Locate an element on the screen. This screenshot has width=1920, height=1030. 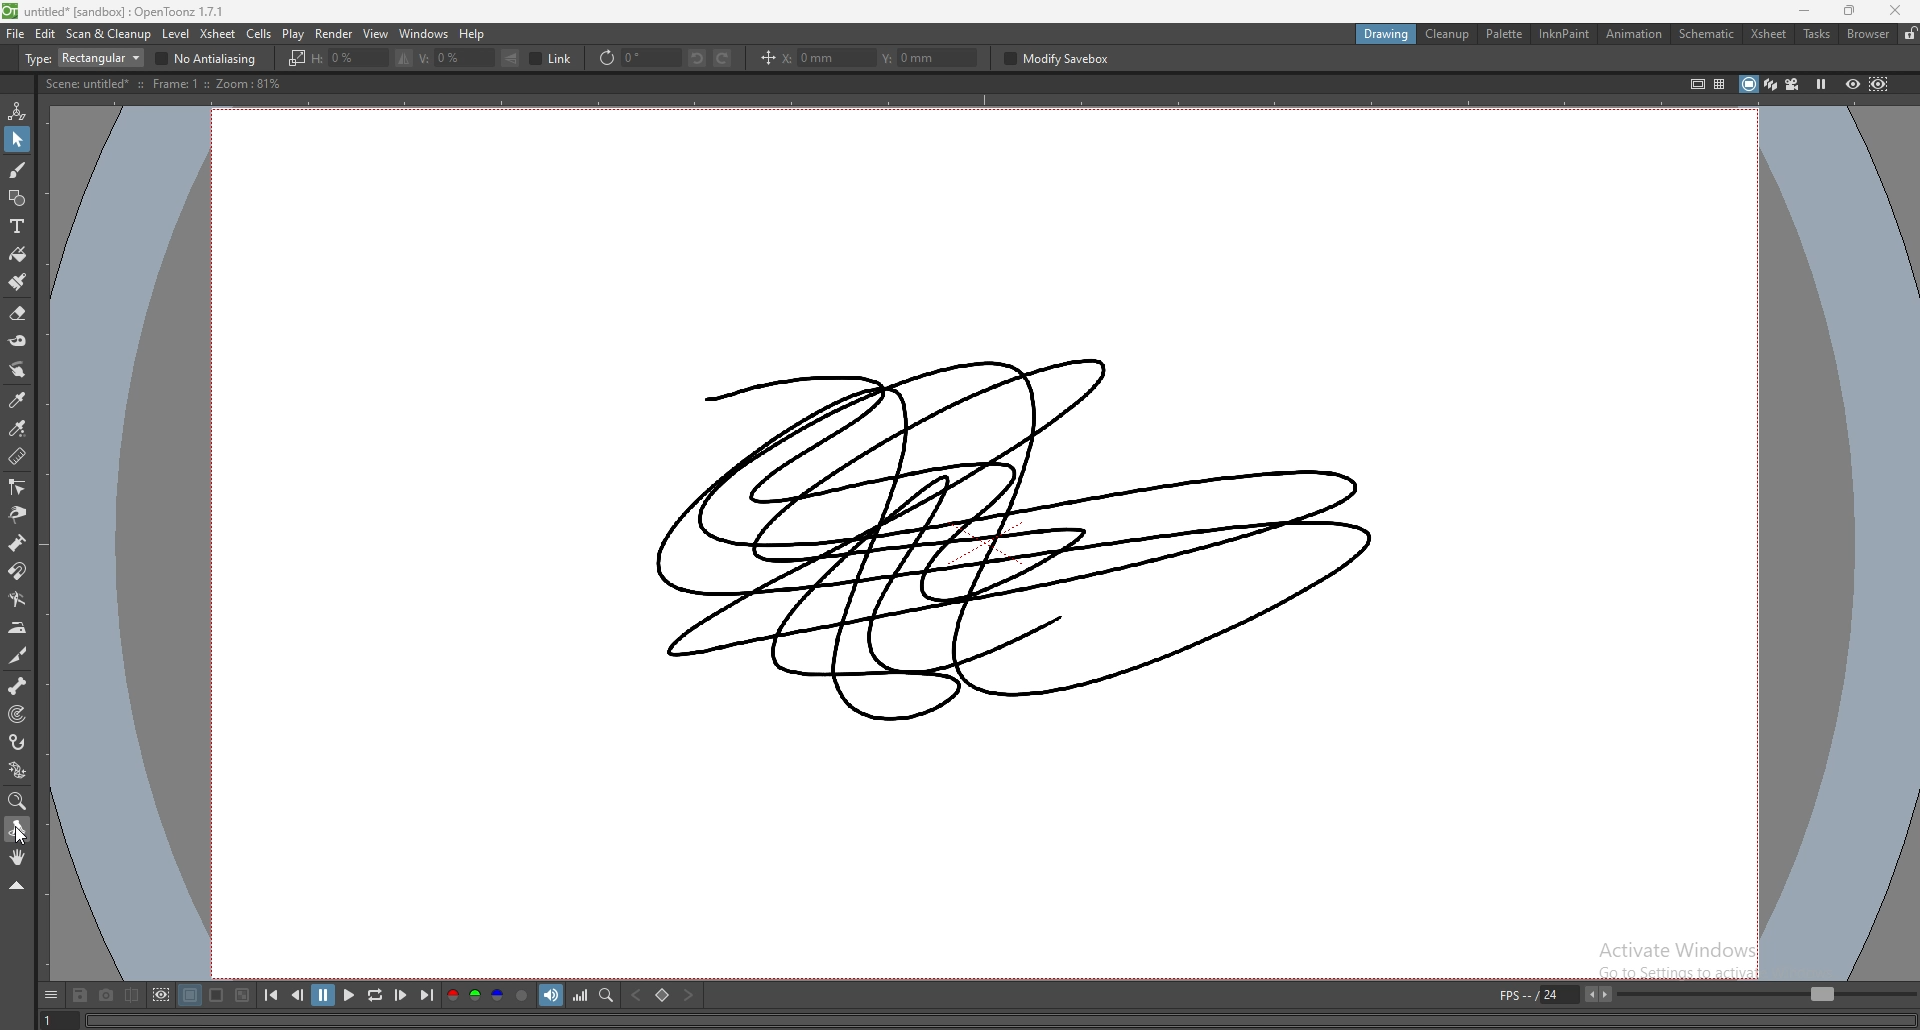
selection tool is located at coordinates (17, 140).